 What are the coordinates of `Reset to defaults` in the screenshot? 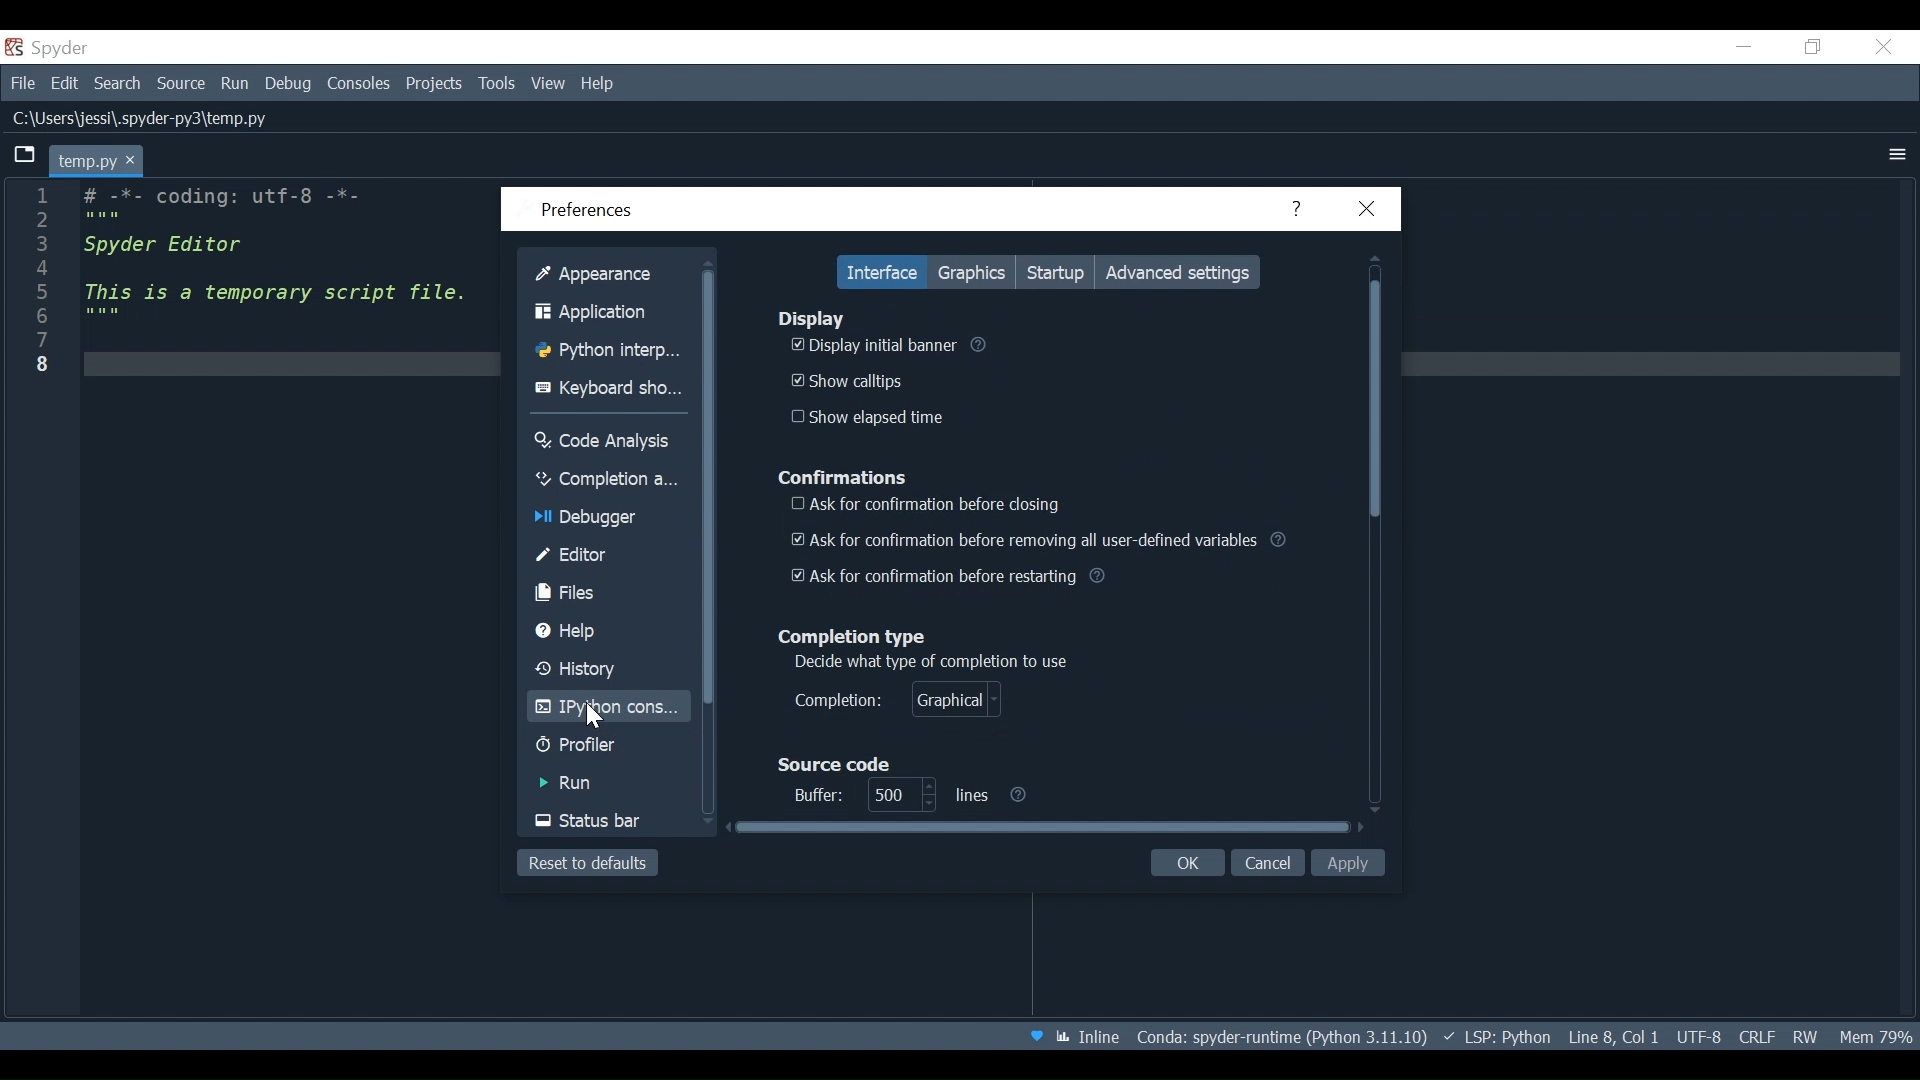 It's located at (586, 863).